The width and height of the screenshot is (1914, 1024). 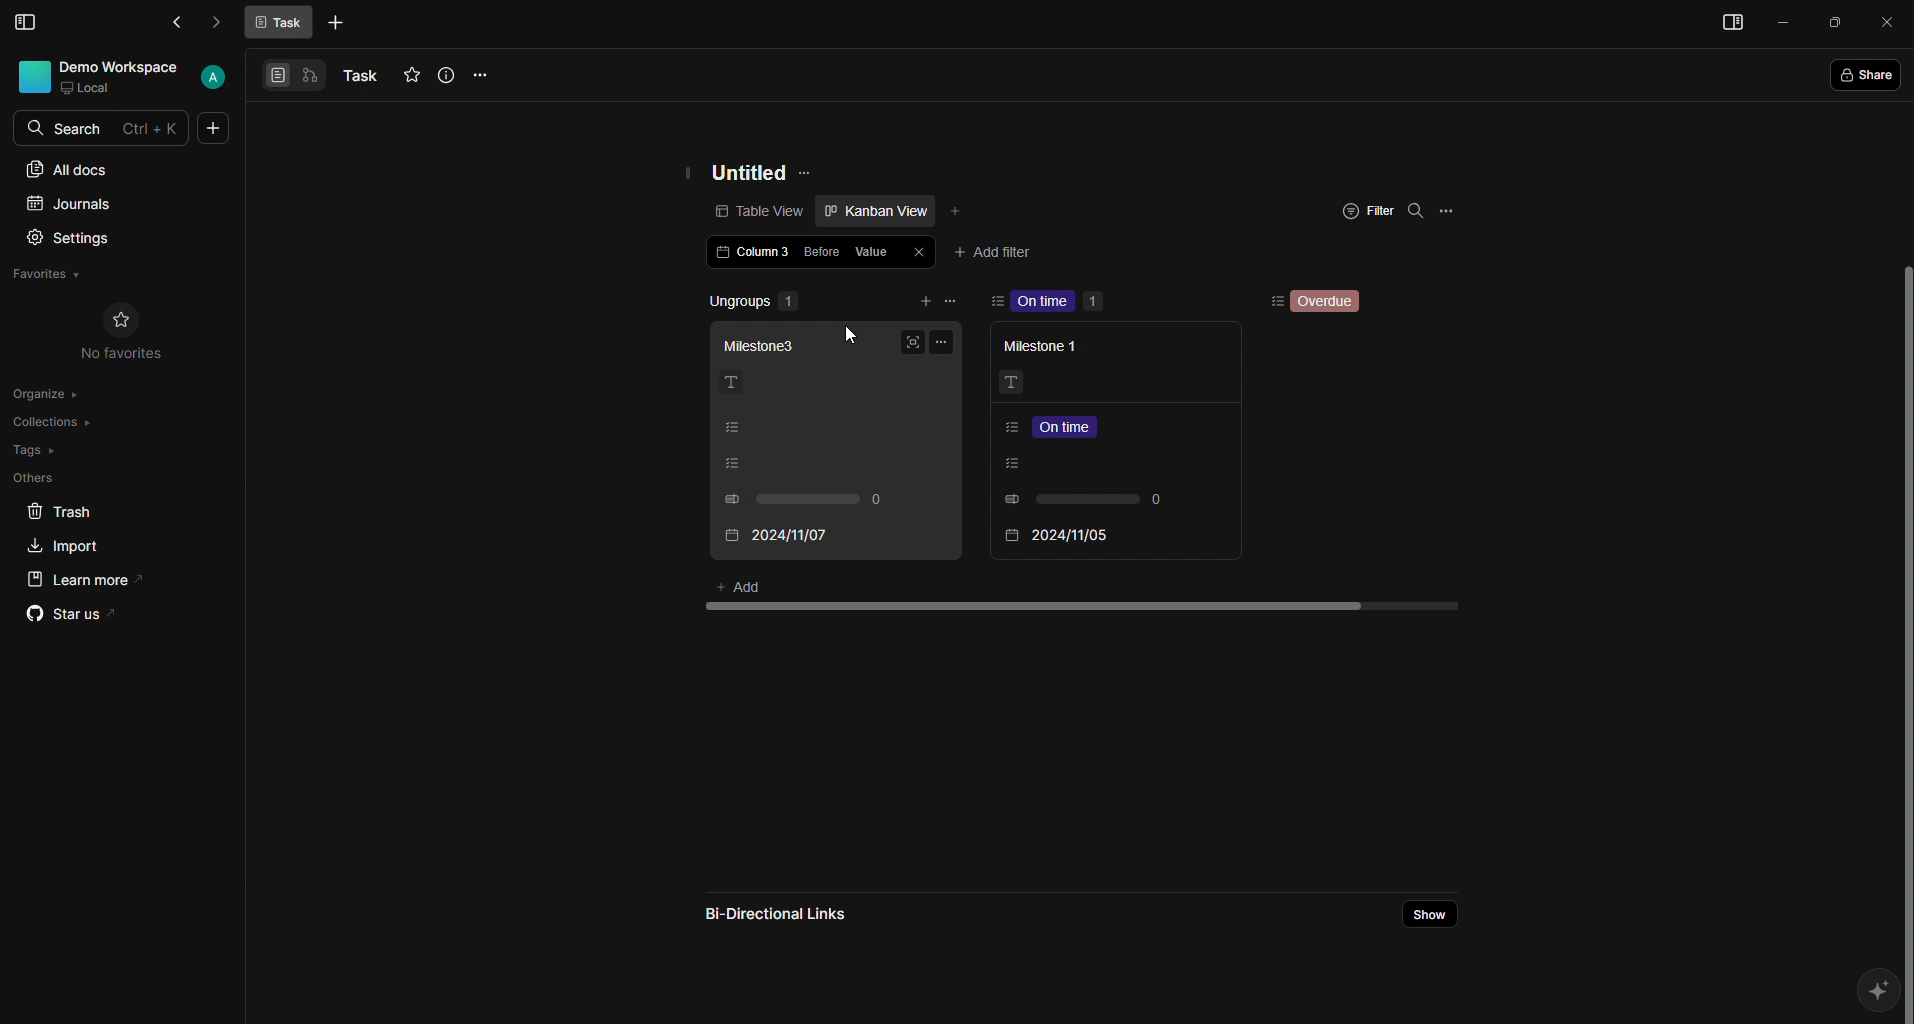 What do you see at coordinates (103, 127) in the screenshot?
I see `Search` at bounding box center [103, 127].